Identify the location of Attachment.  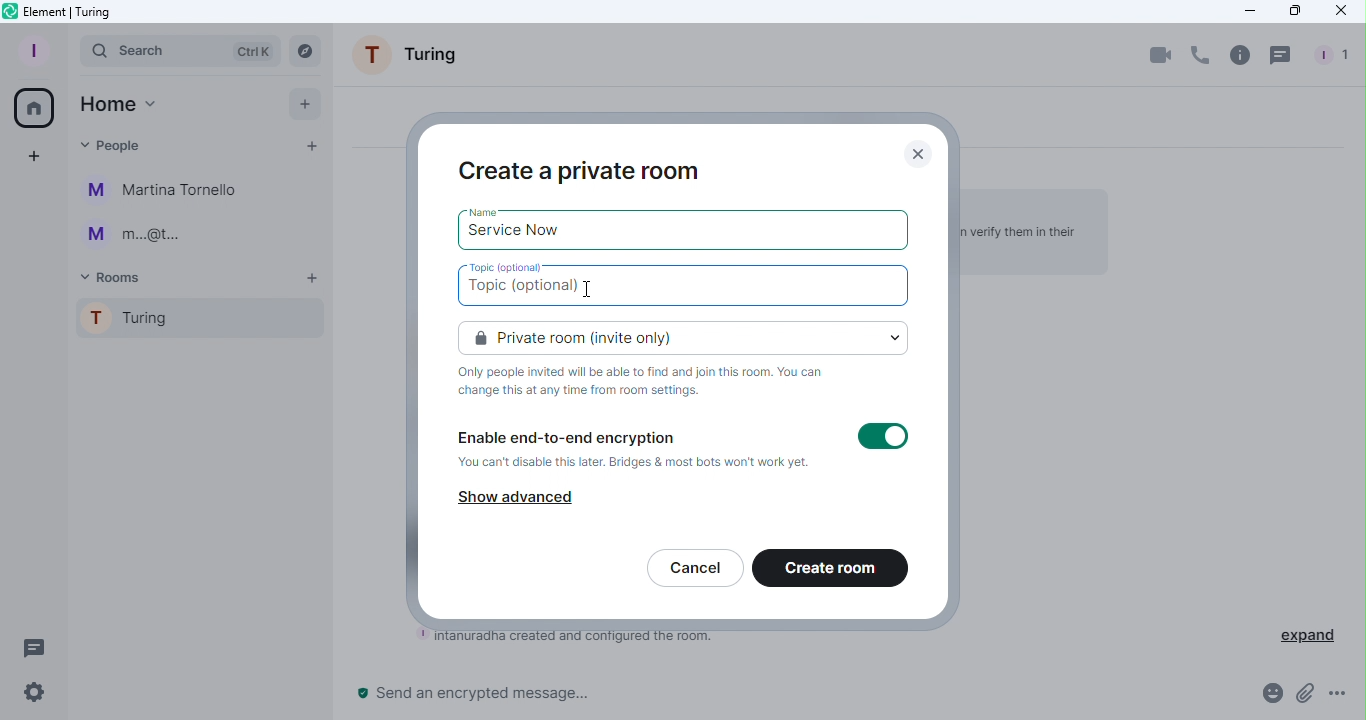
(1304, 699).